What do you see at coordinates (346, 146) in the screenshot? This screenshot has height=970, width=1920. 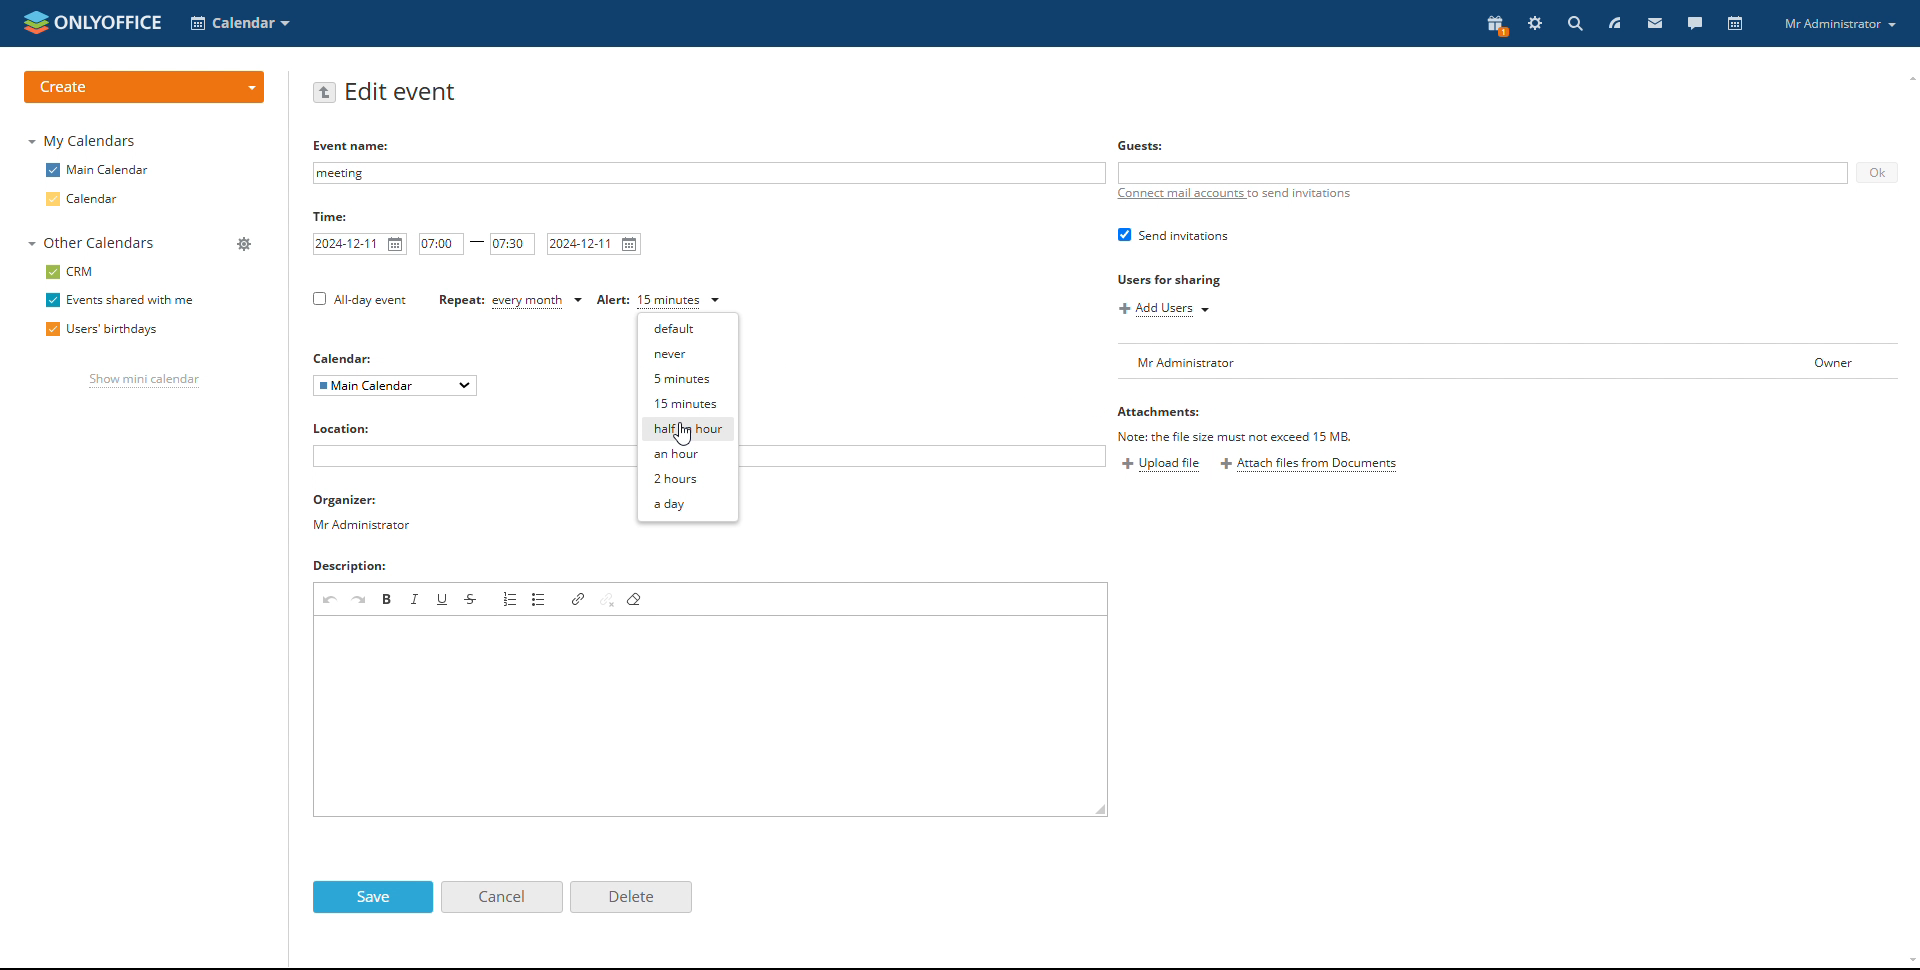 I see `Event name:` at bounding box center [346, 146].